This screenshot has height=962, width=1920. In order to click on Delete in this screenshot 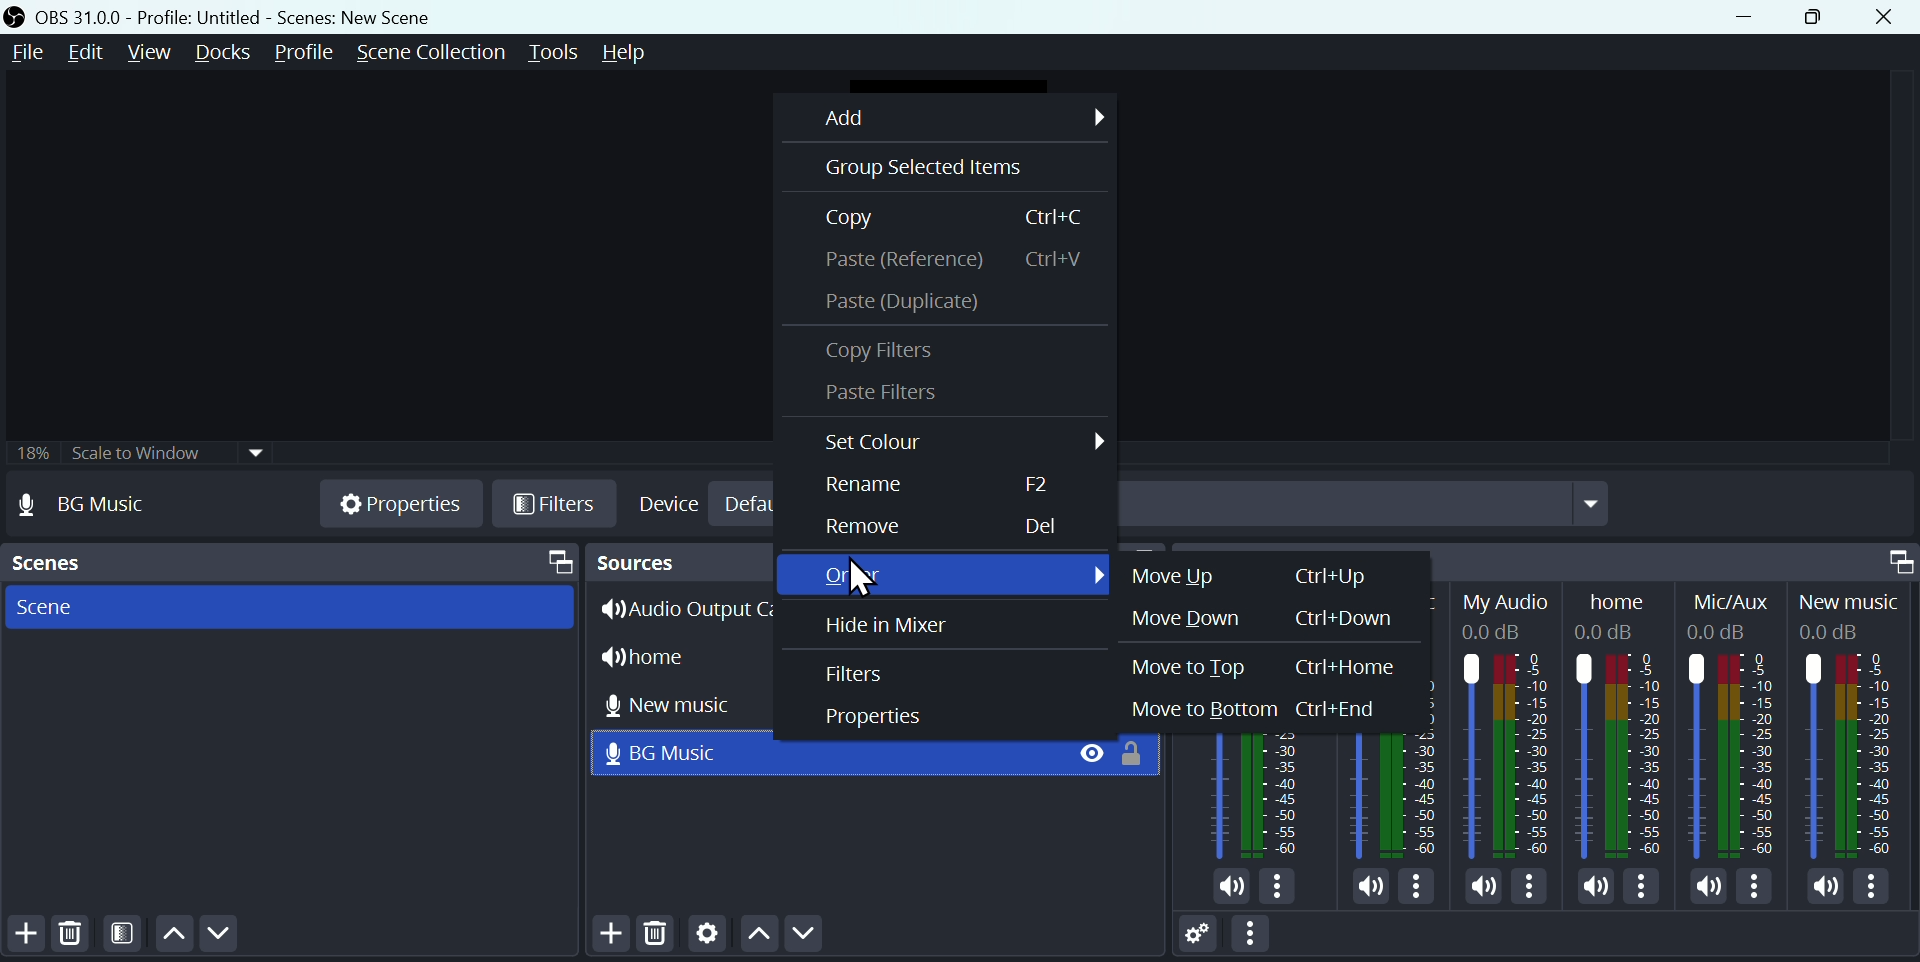, I will do `click(654, 935)`.